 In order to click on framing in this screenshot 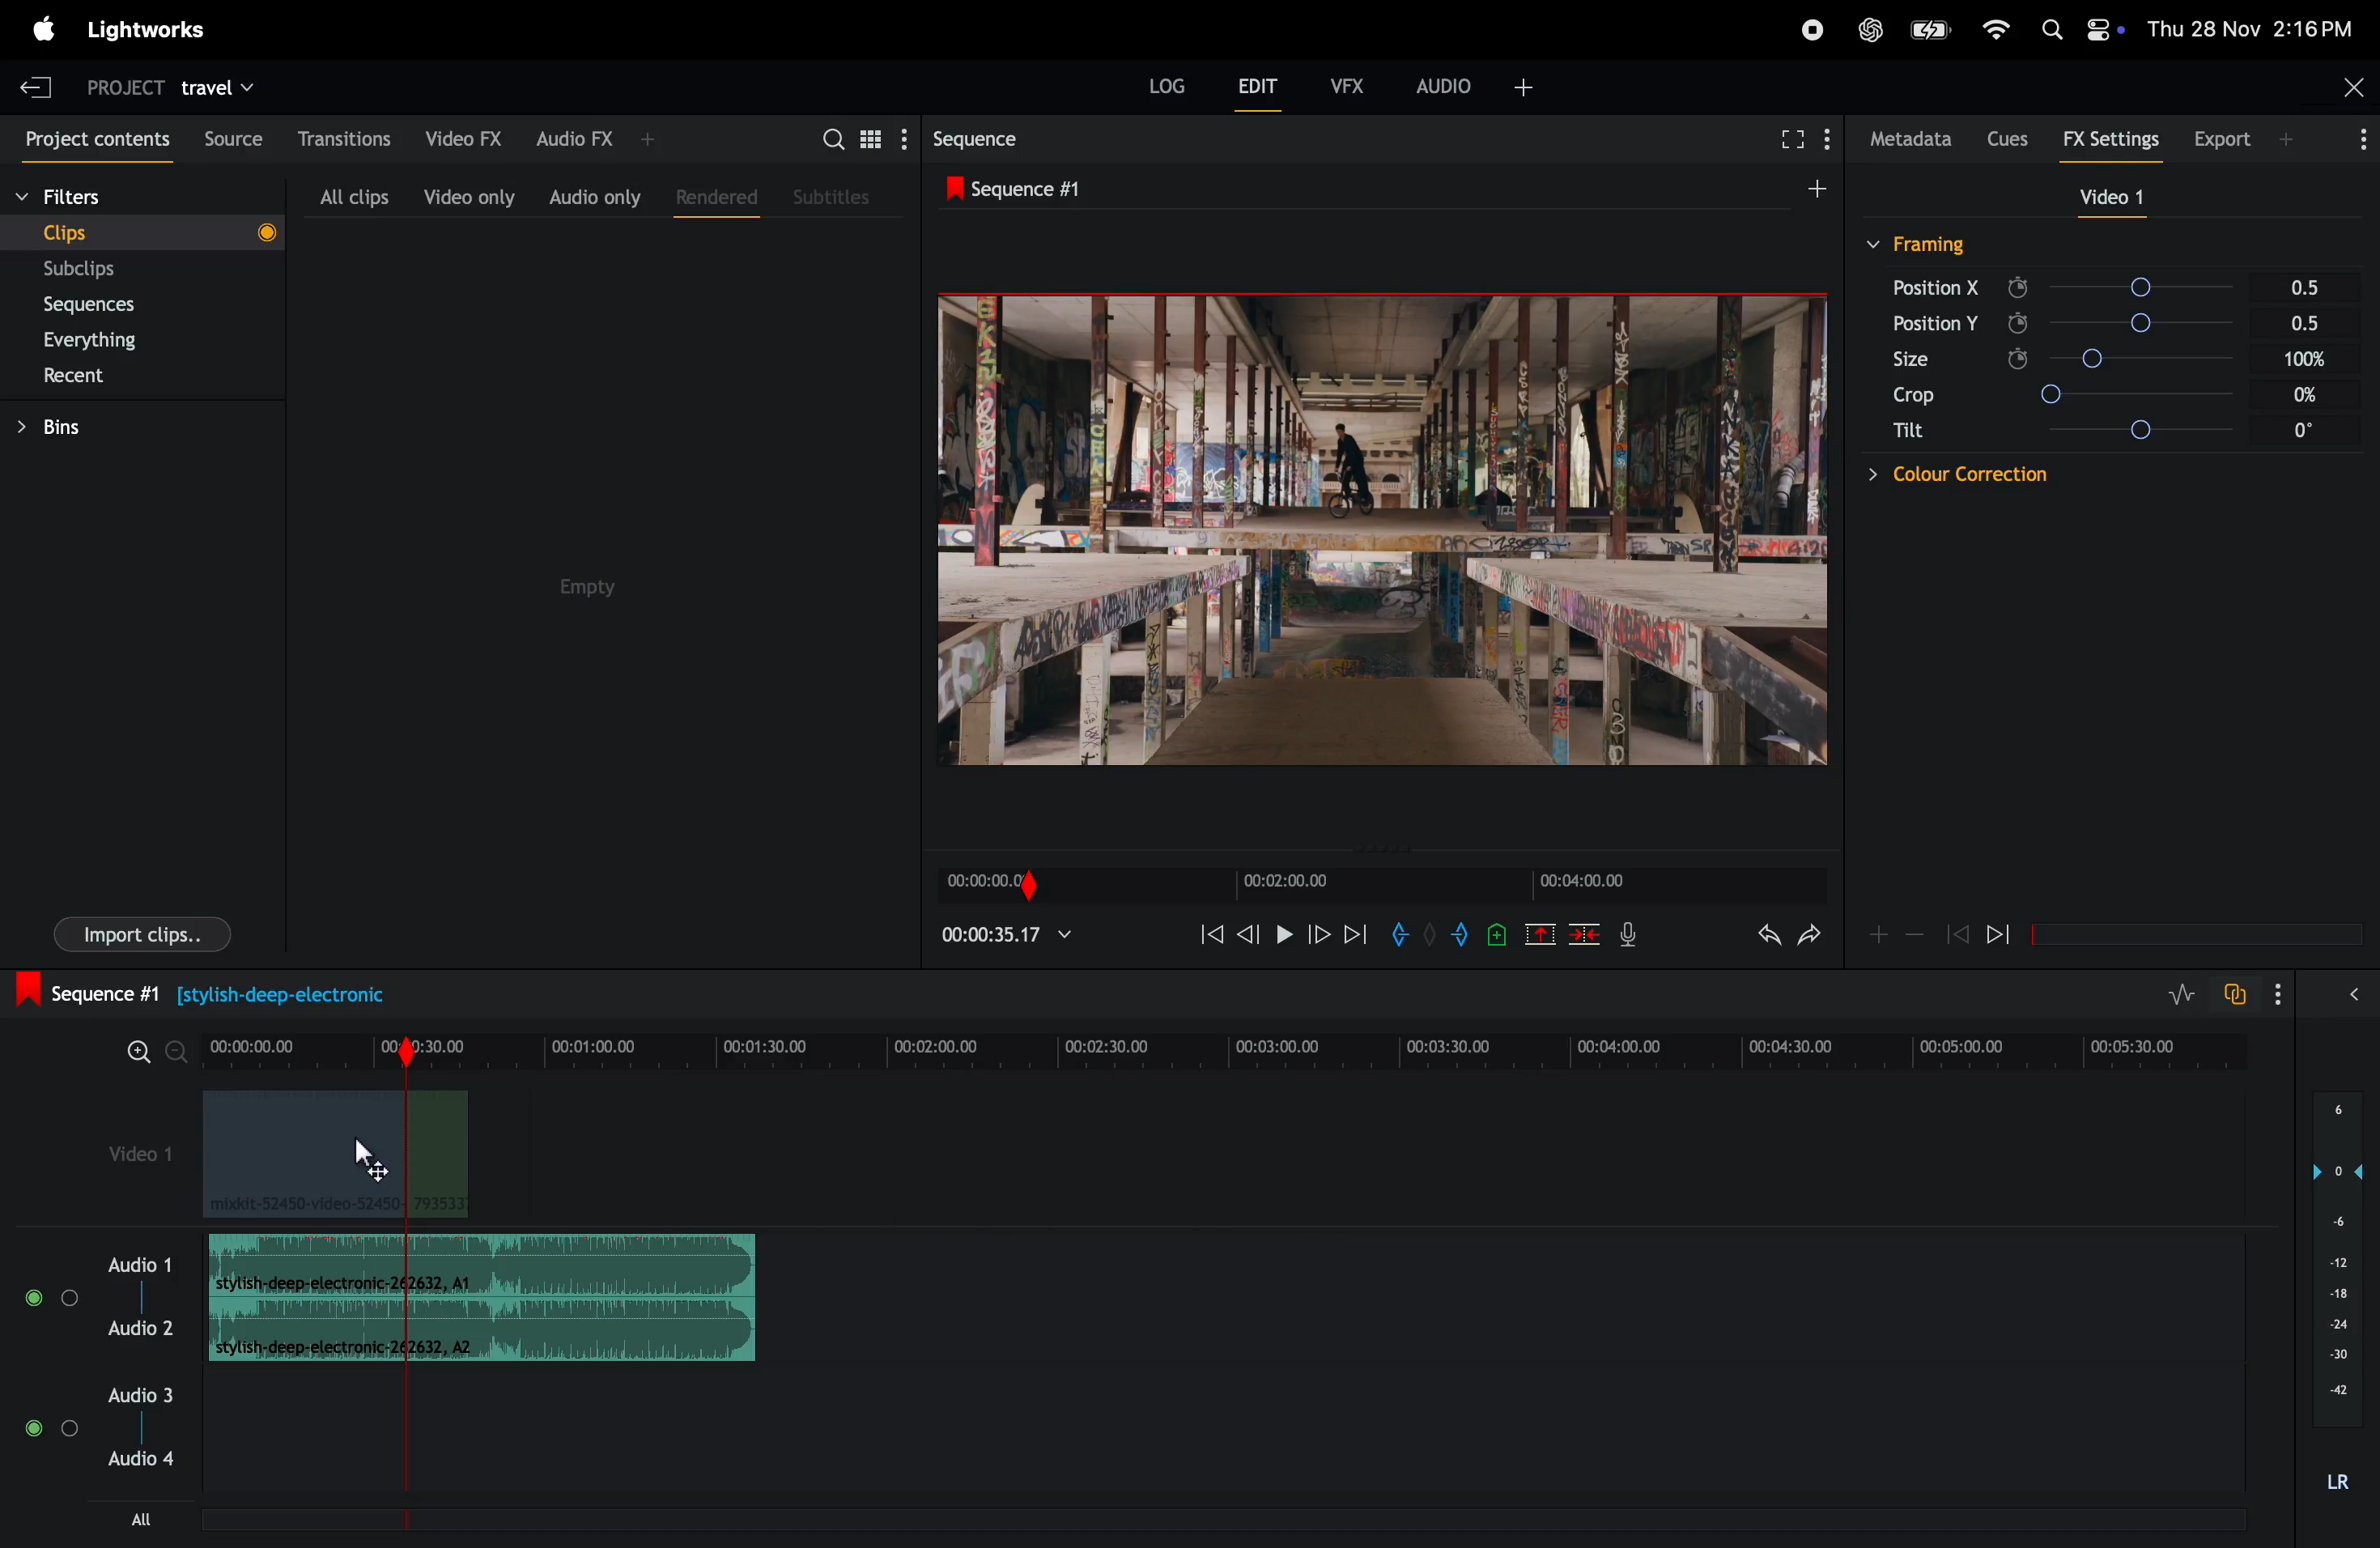, I will do `click(1921, 243)`.